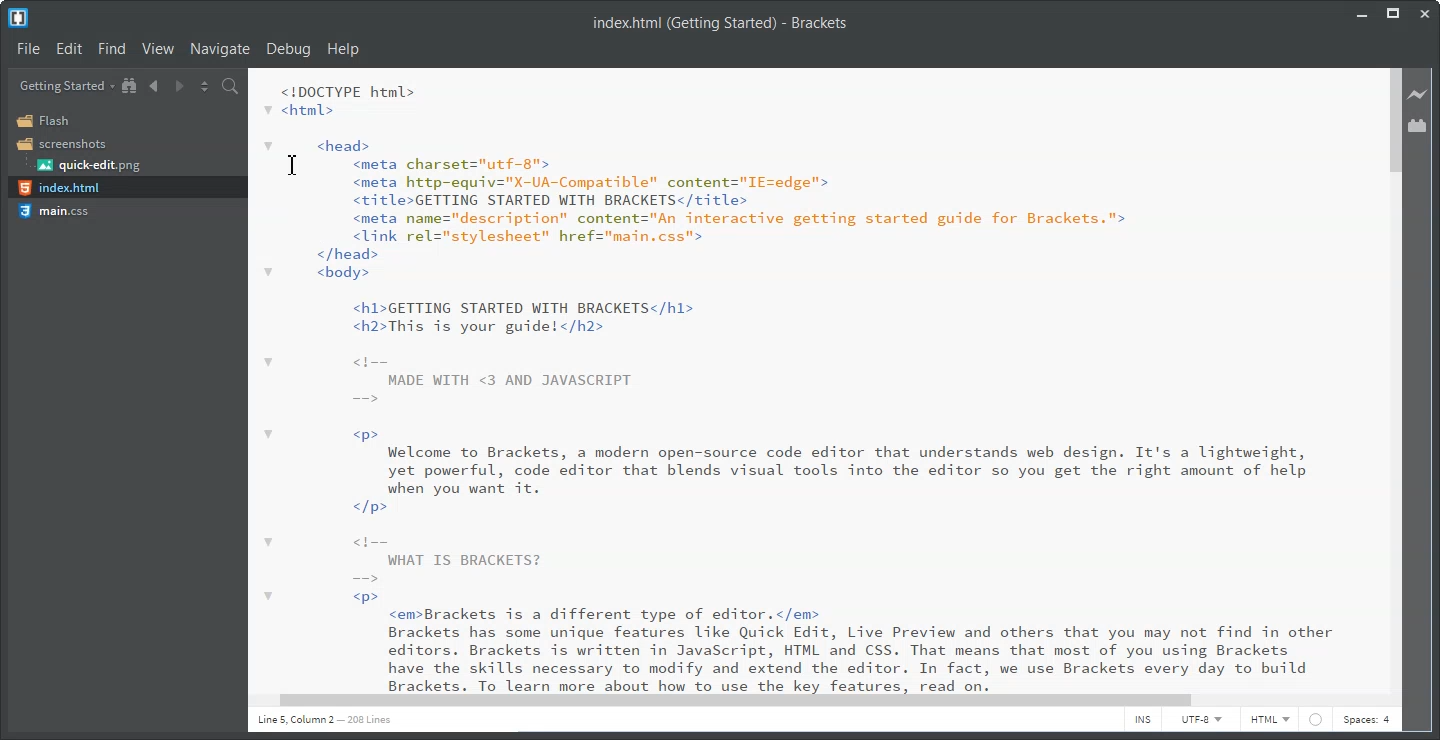  I want to click on Find in files, so click(230, 86).